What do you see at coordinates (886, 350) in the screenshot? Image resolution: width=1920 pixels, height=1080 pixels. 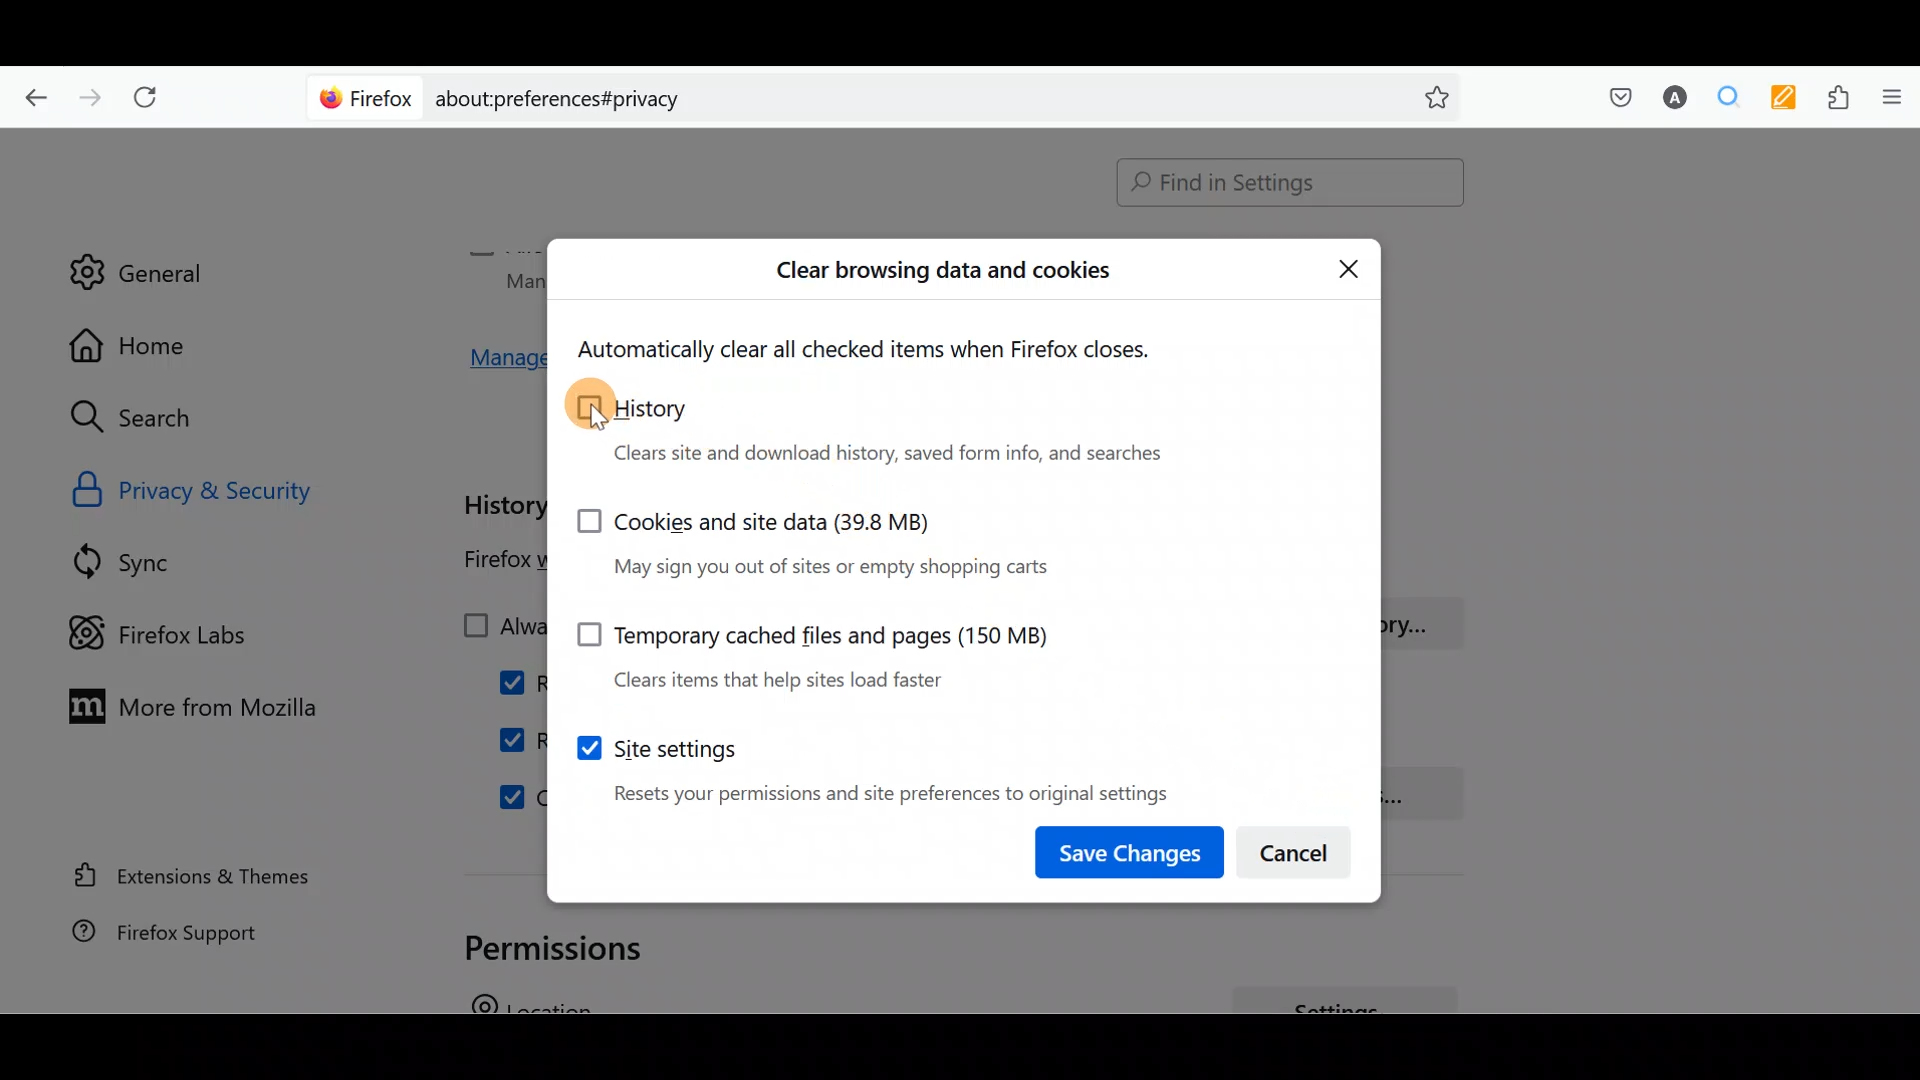 I see `Automatically clear all checked items when Firefox closes` at bounding box center [886, 350].